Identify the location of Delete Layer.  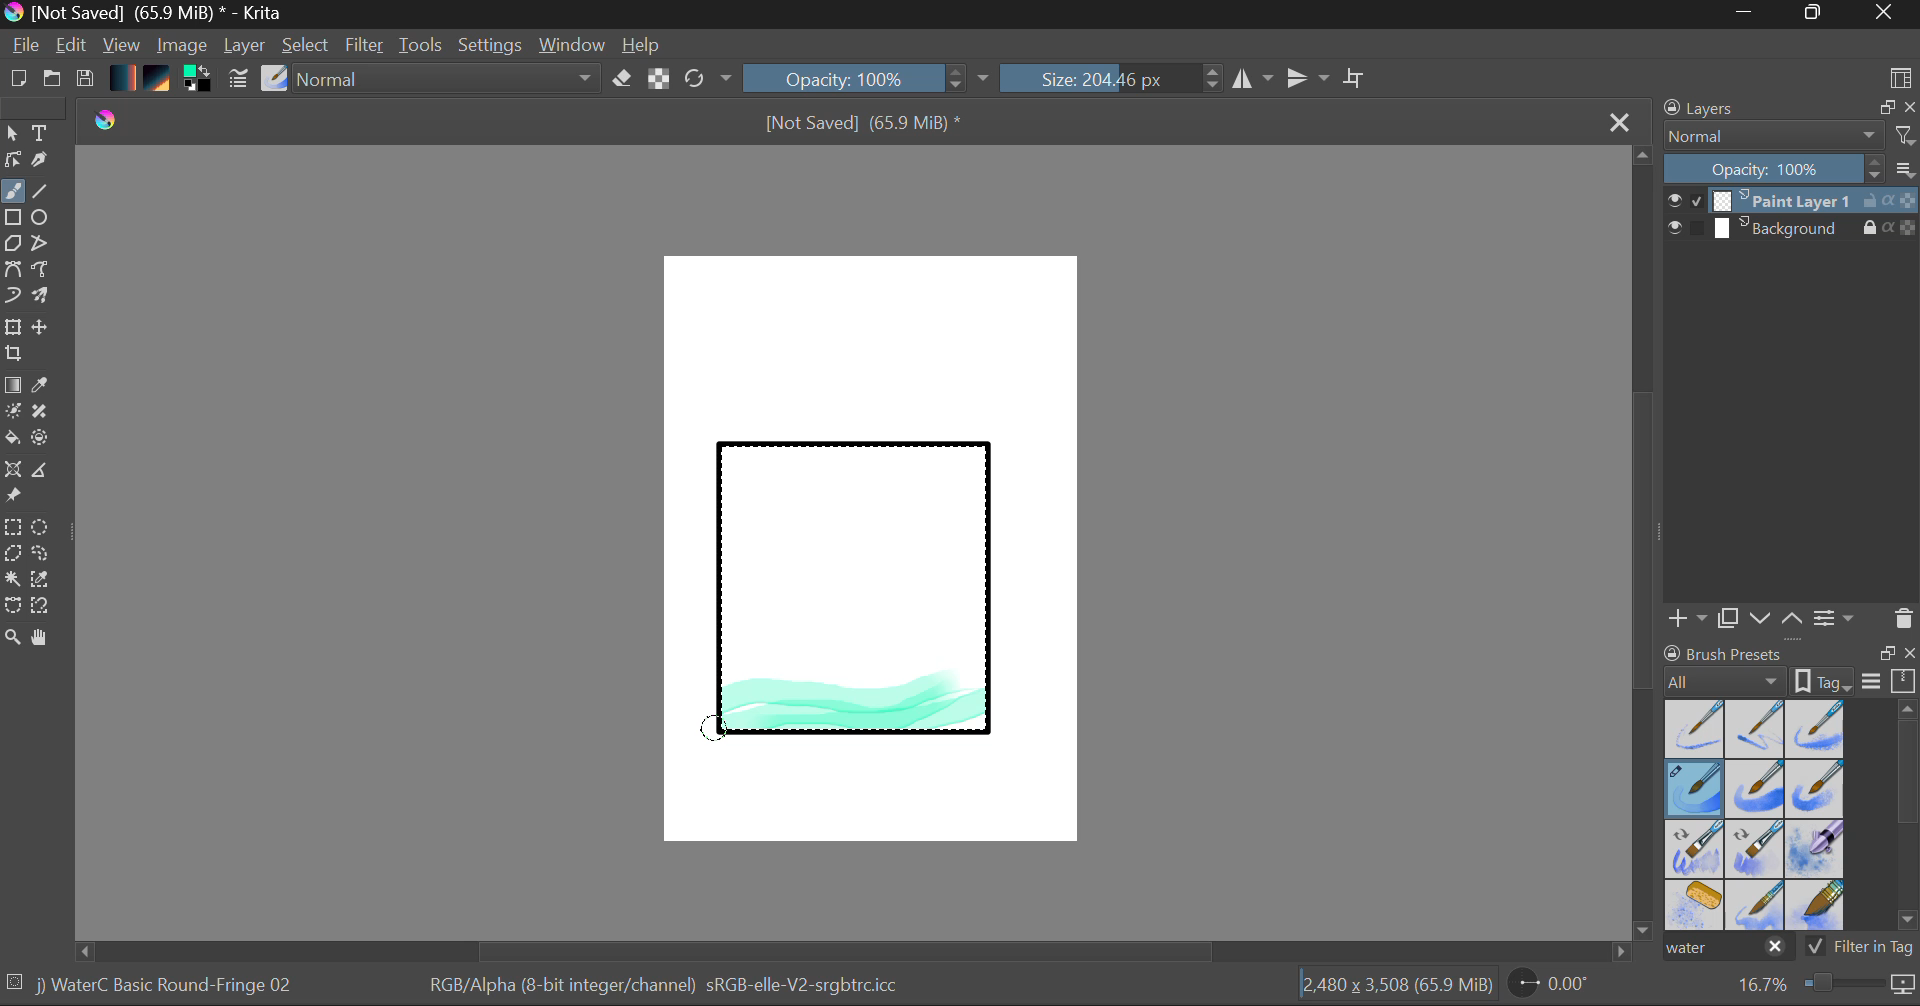
(1904, 619).